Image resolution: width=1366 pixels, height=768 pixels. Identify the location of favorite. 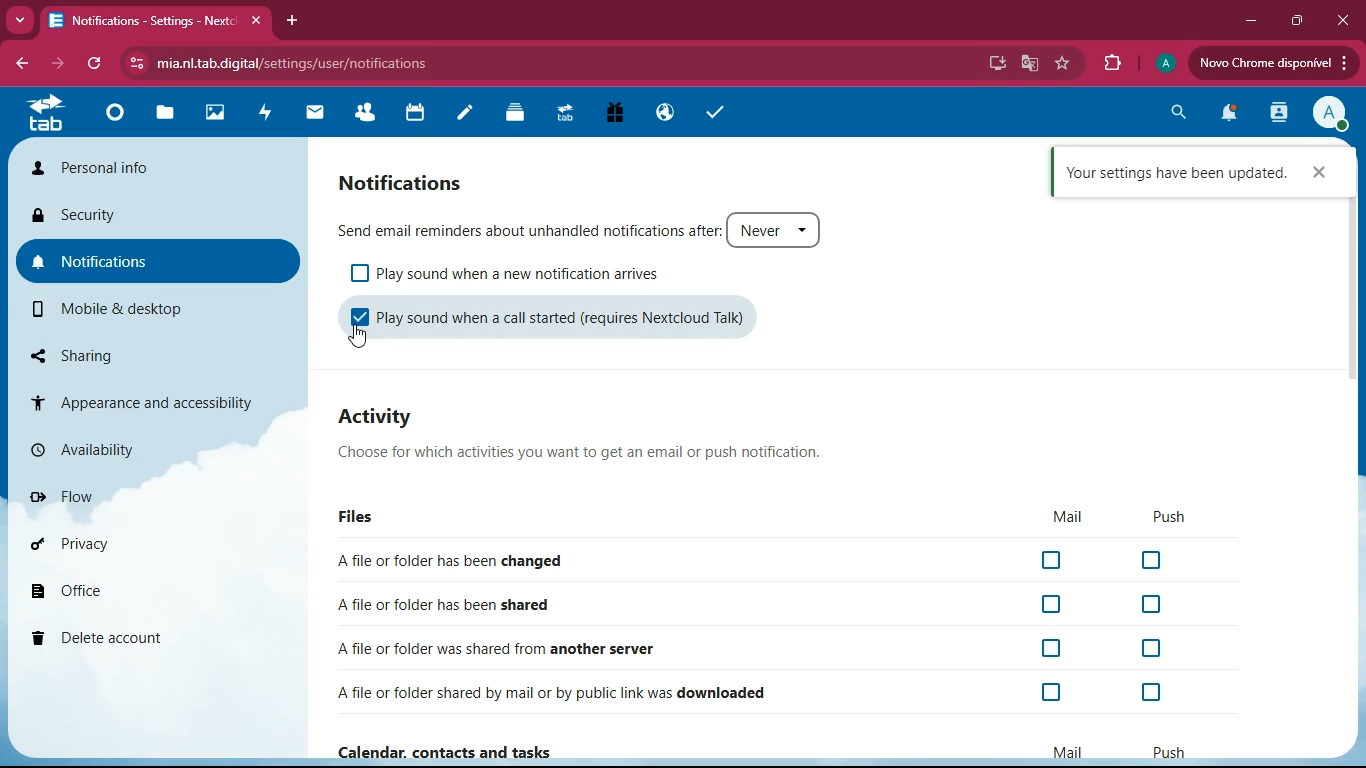
(1062, 63).